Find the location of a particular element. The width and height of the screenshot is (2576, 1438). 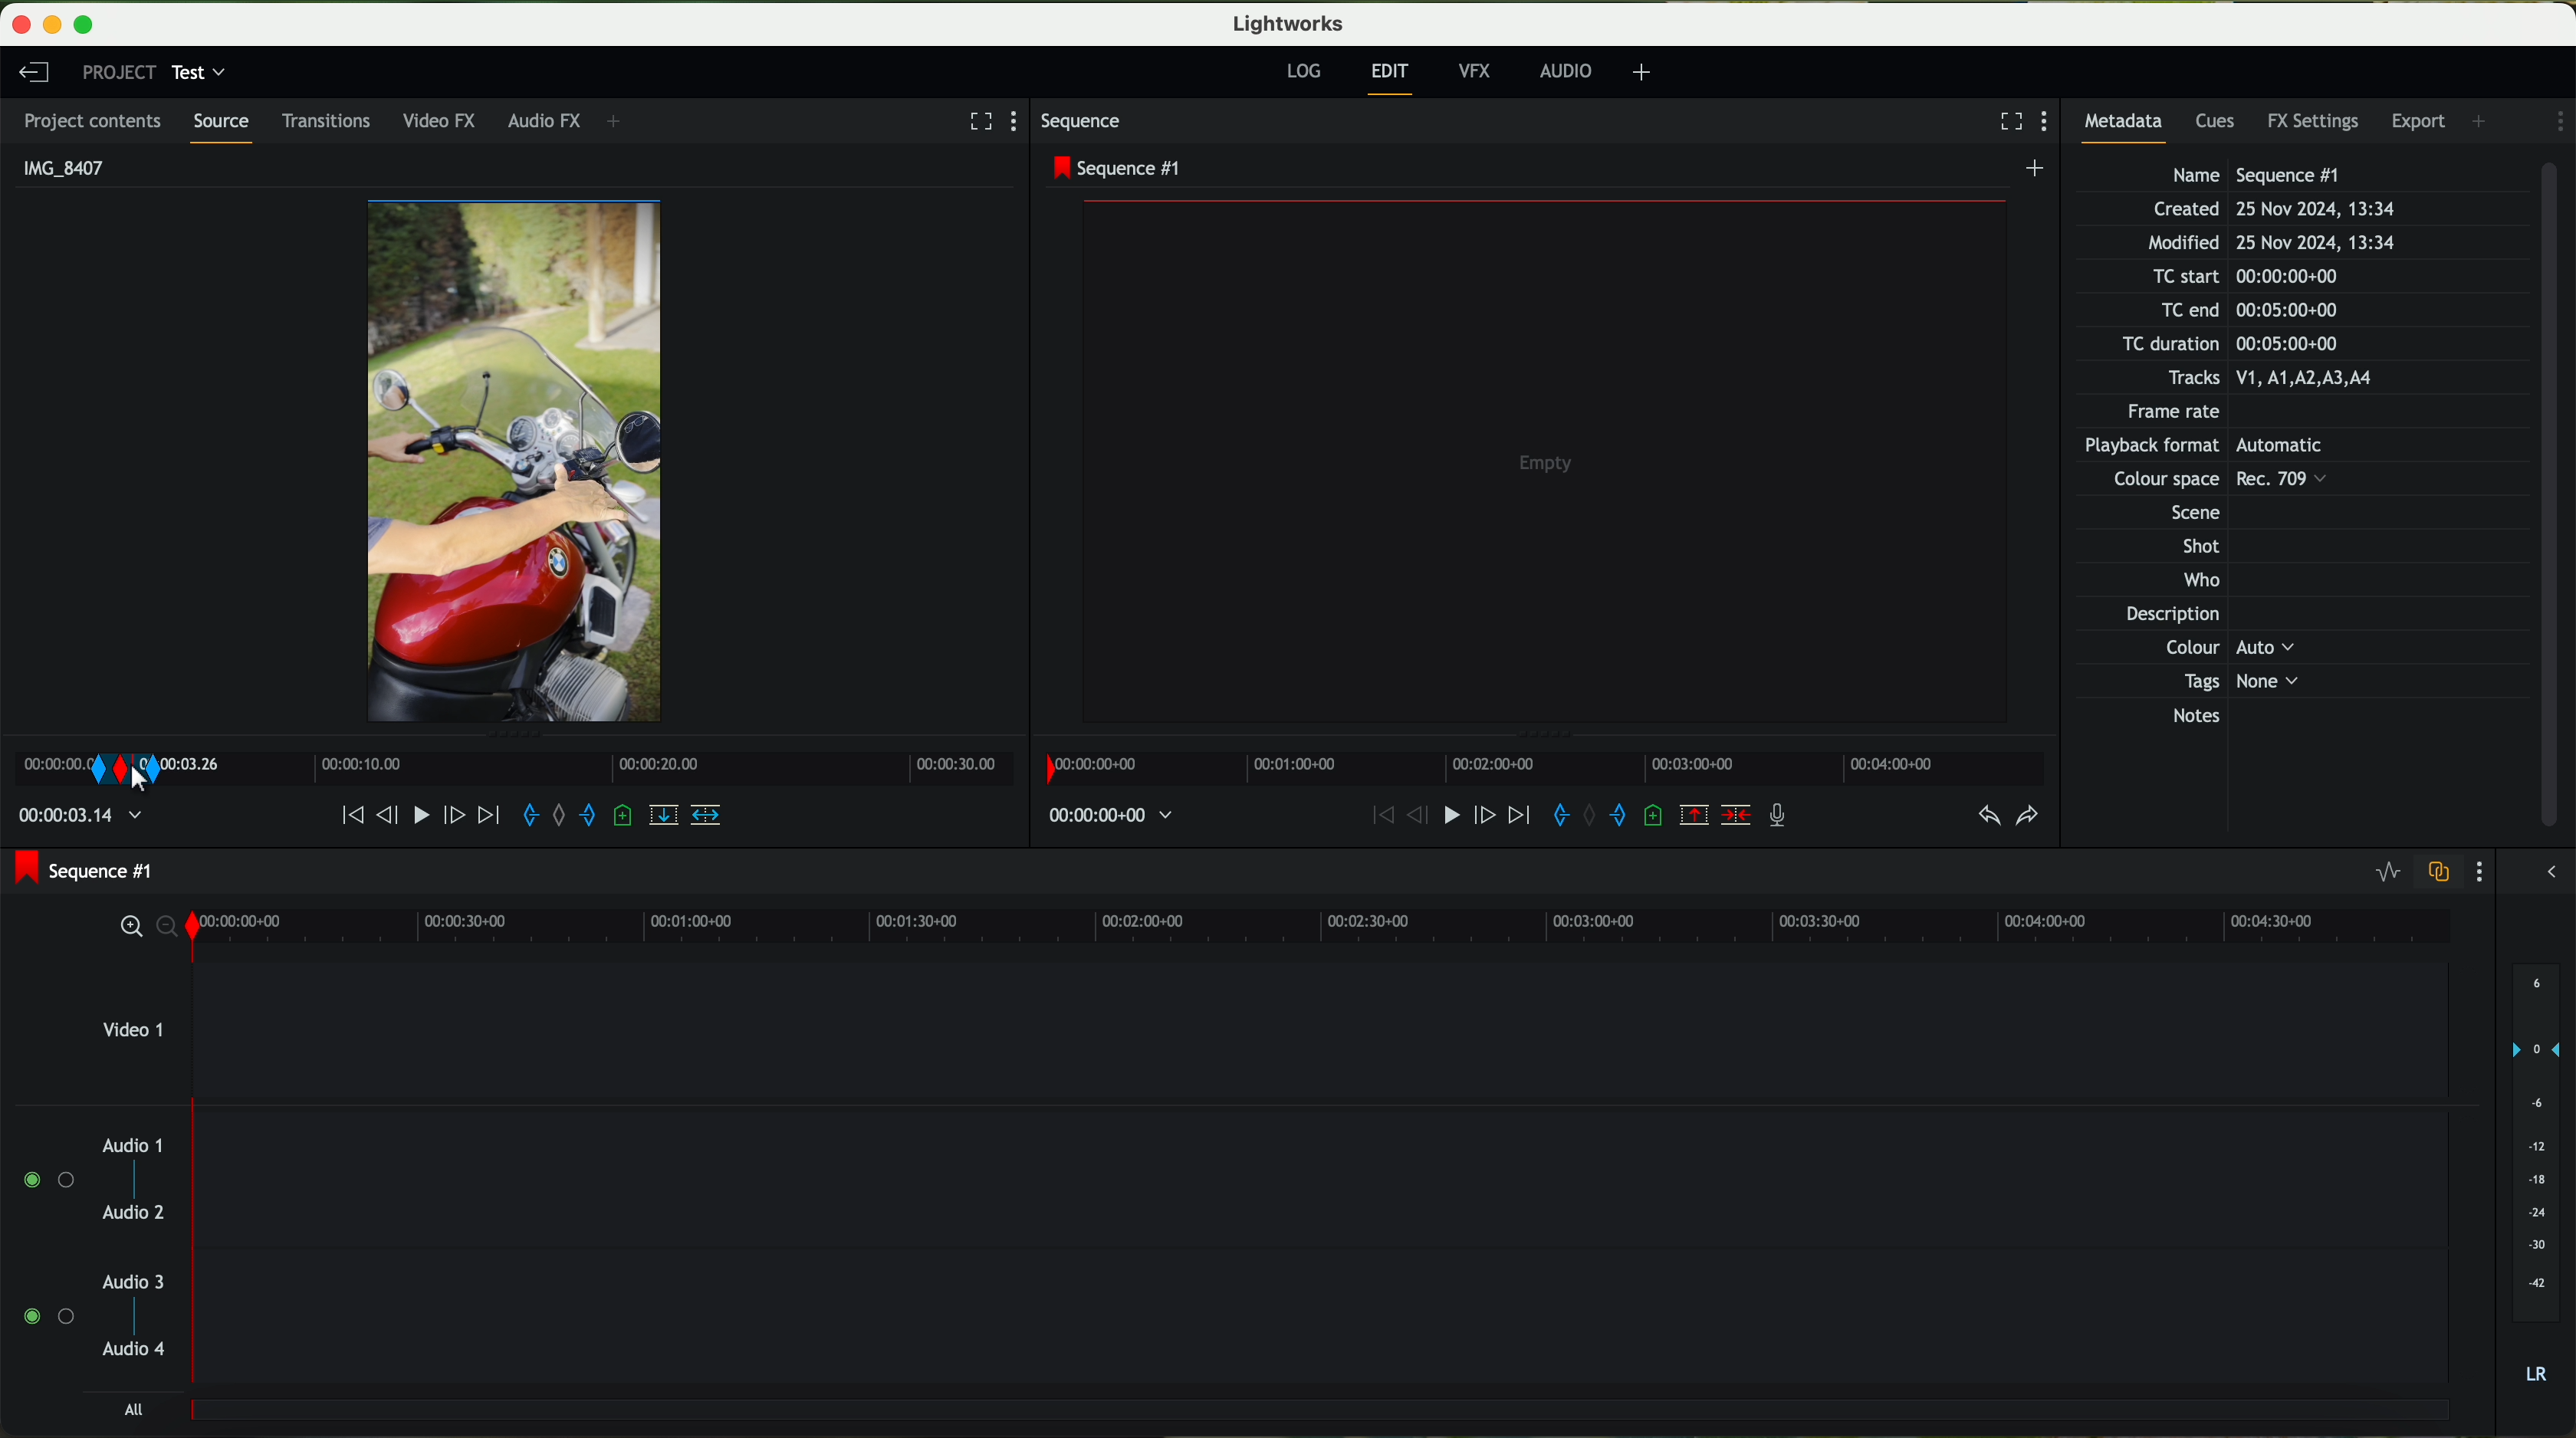

track is located at coordinates (1325, 1172).